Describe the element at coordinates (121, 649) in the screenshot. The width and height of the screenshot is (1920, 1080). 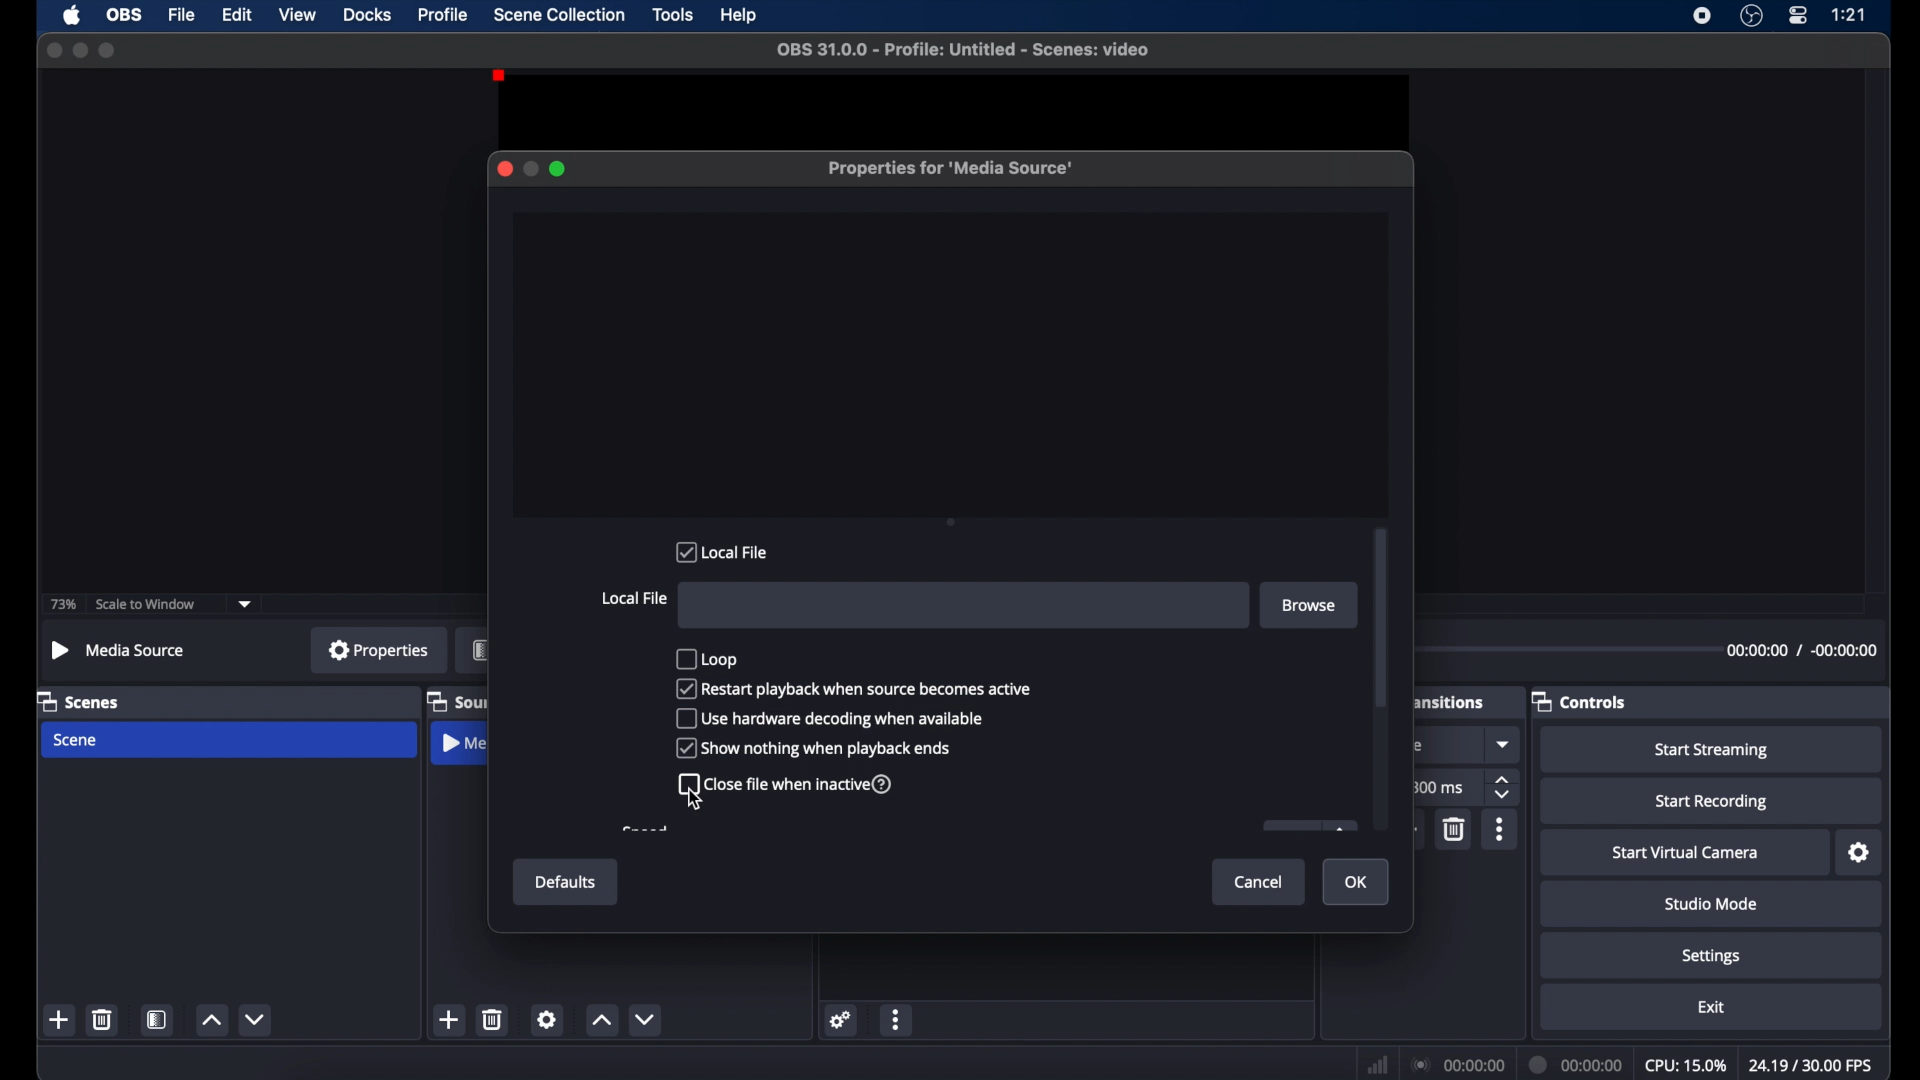
I see `no source selected` at that location.